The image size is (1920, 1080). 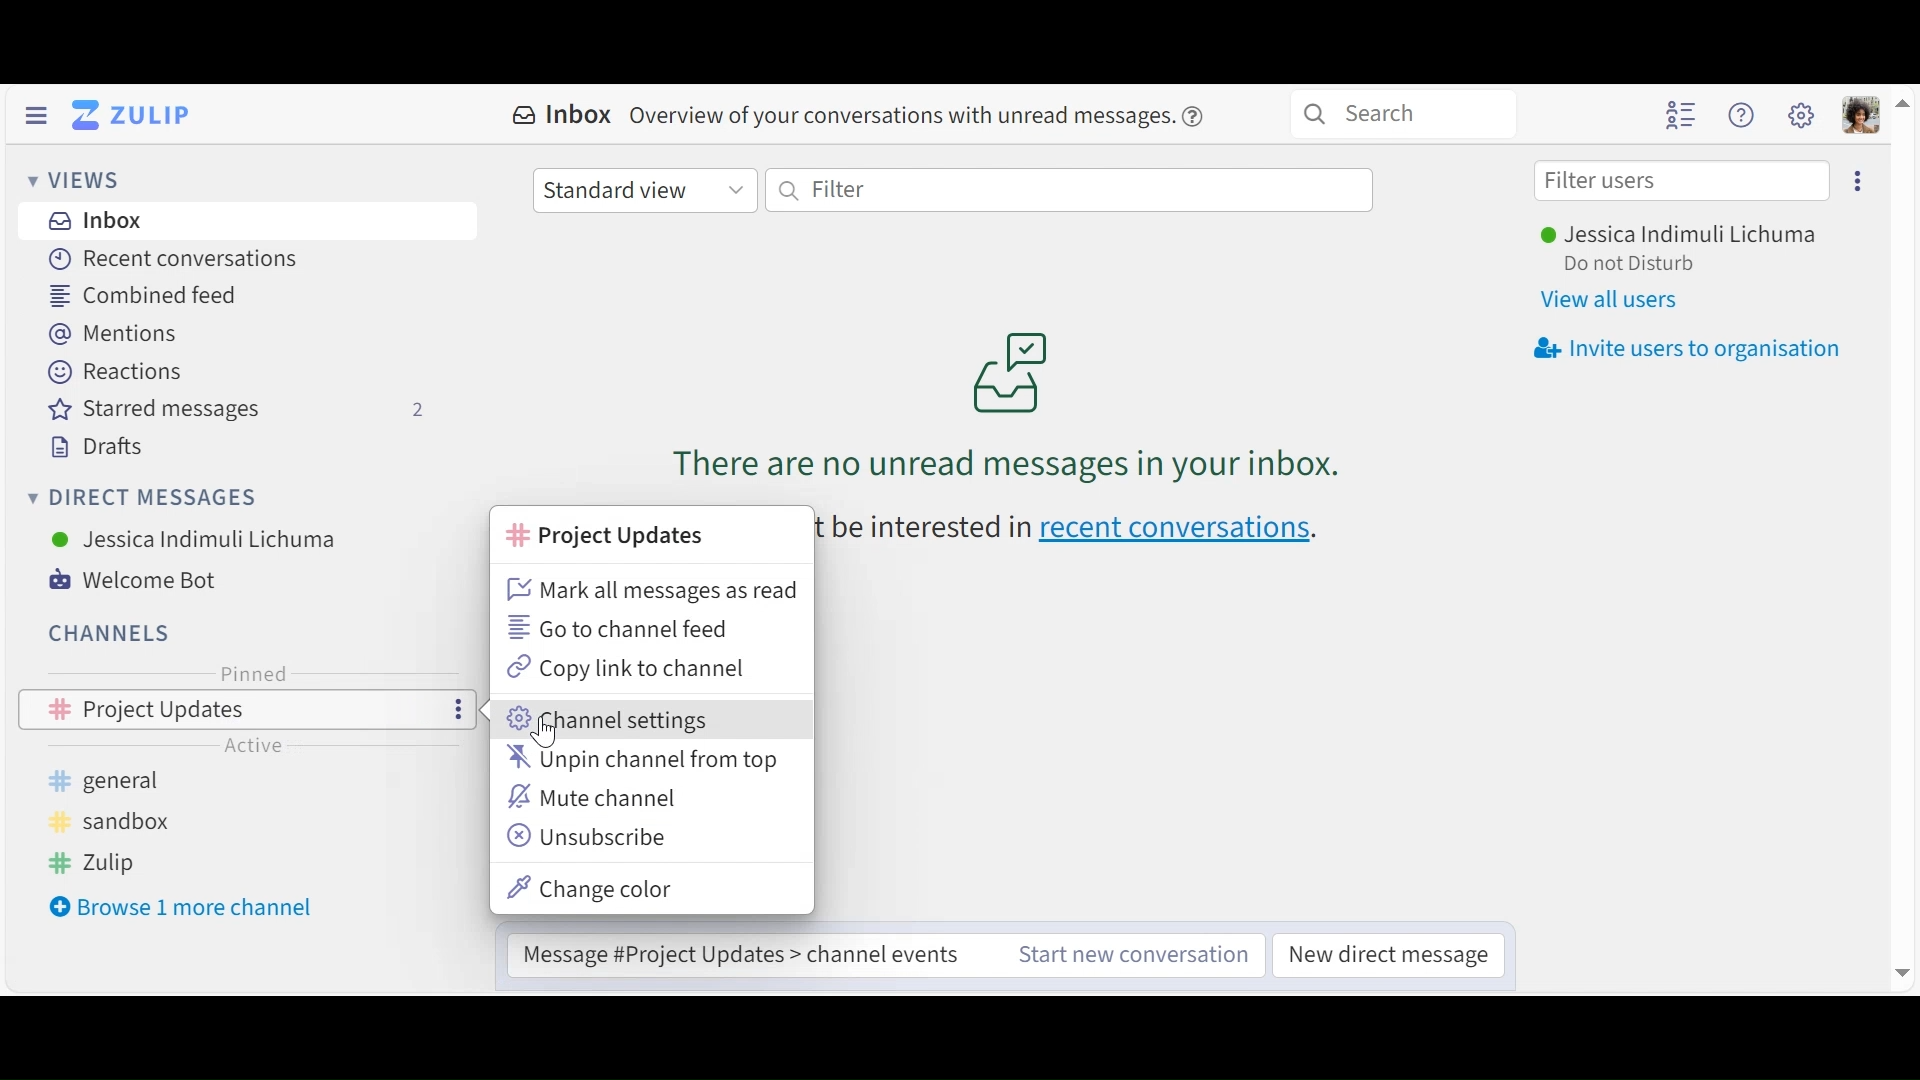 I want to click on Copy to link, so click(x=626, y=668).